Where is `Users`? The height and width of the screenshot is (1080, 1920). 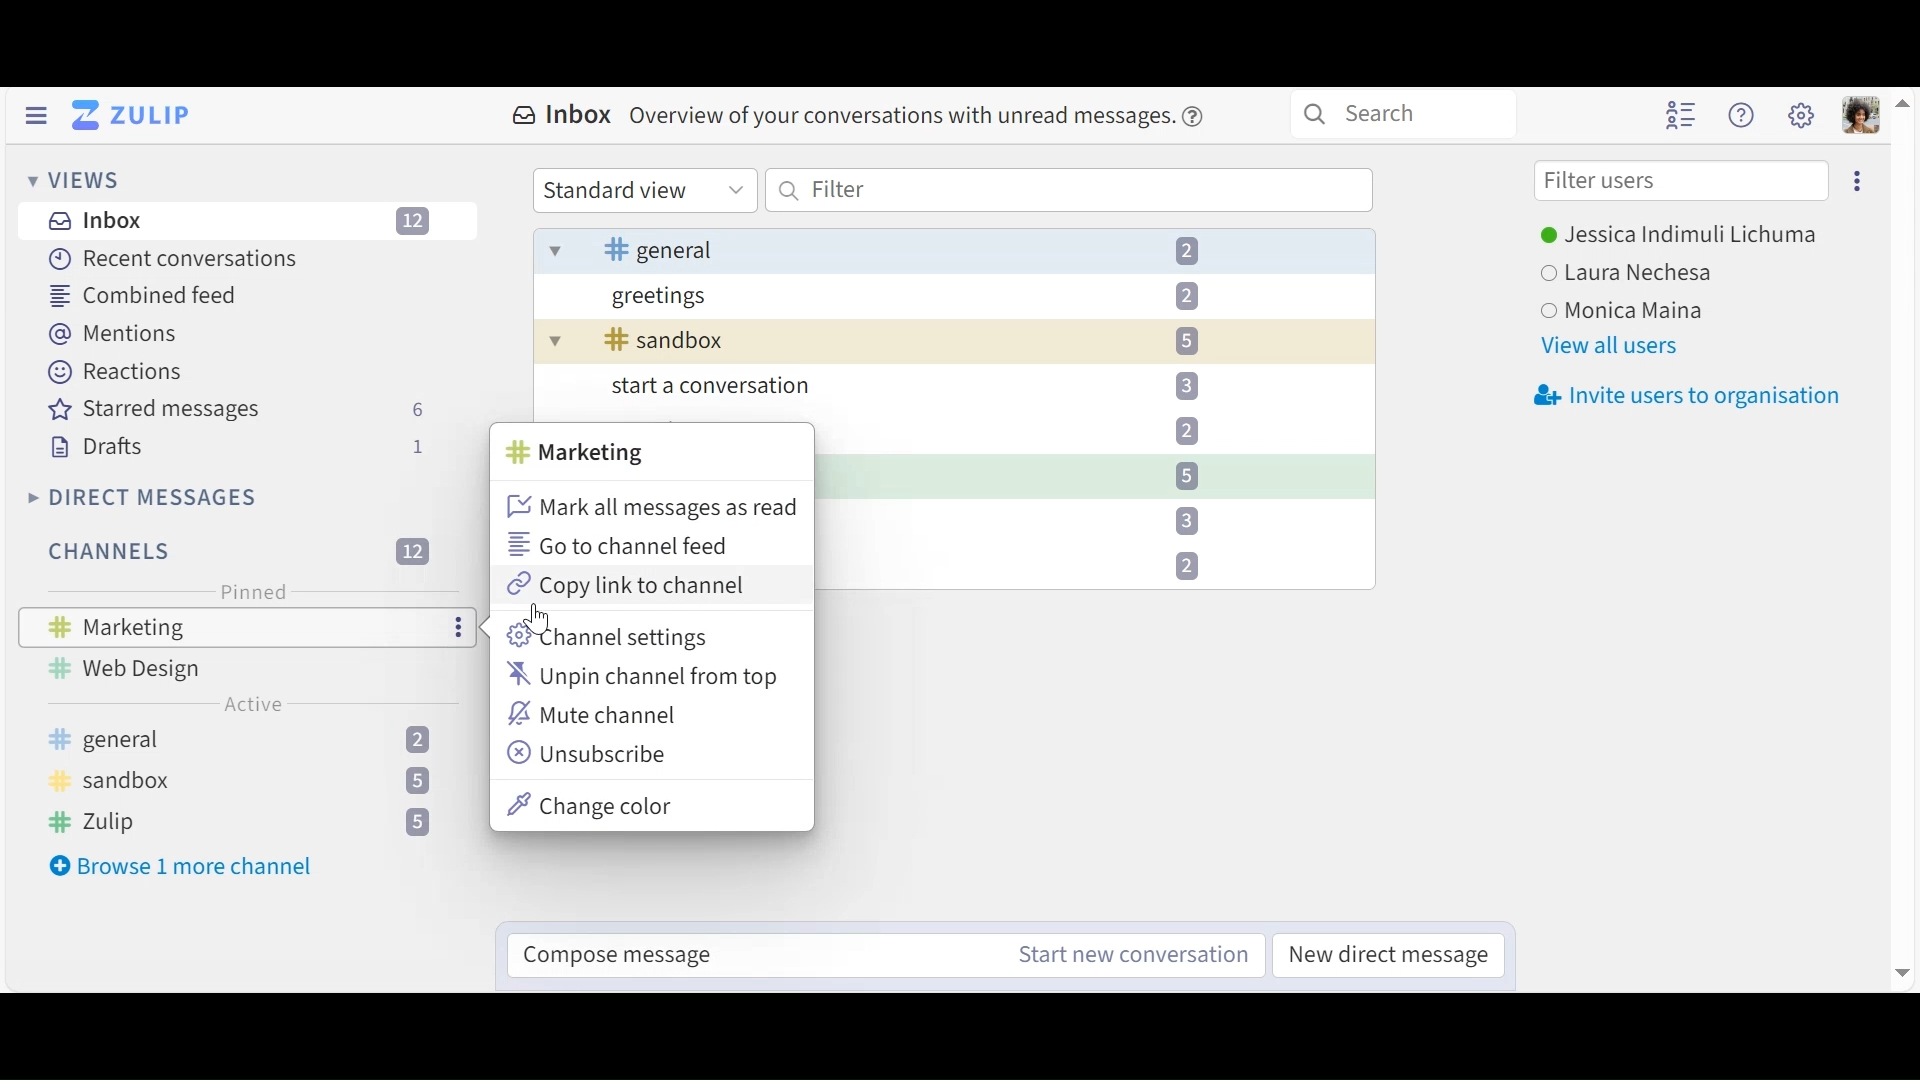 Users is located at coordinates (1678, 238).